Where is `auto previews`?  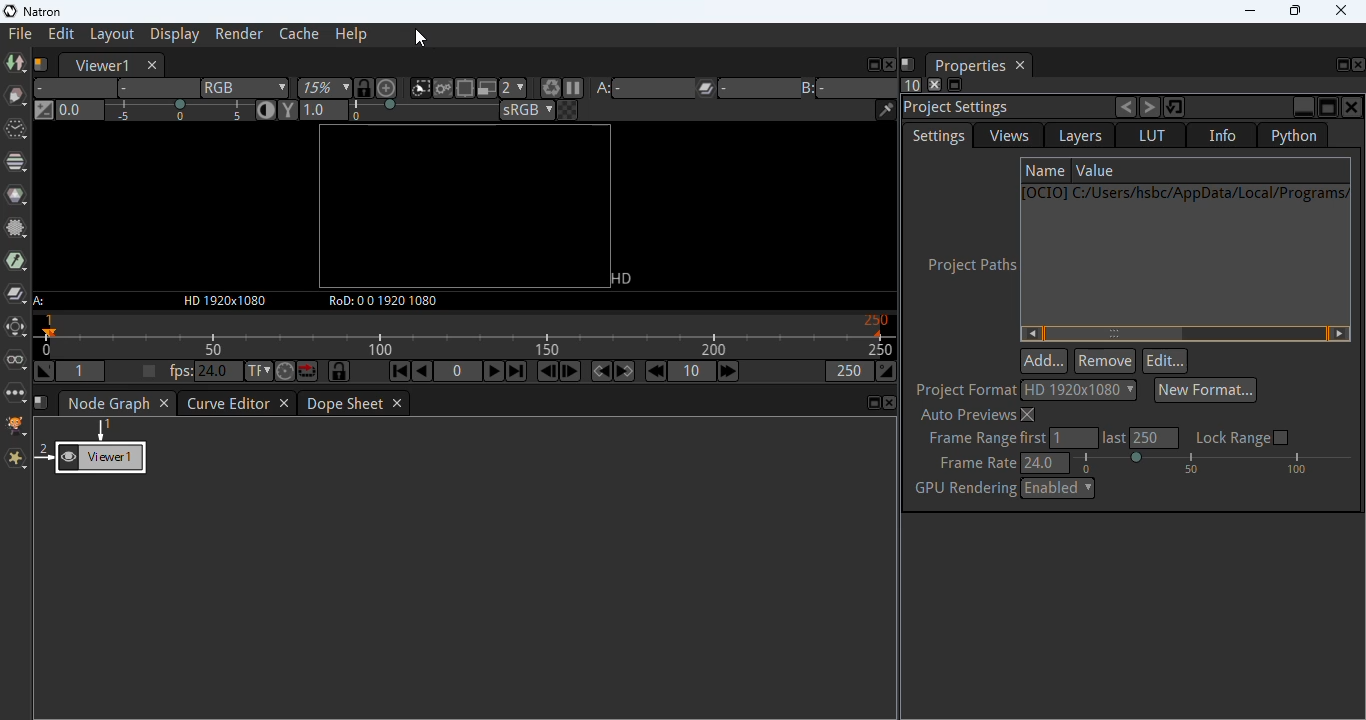 auto previews is located at coordinates (979, 415).